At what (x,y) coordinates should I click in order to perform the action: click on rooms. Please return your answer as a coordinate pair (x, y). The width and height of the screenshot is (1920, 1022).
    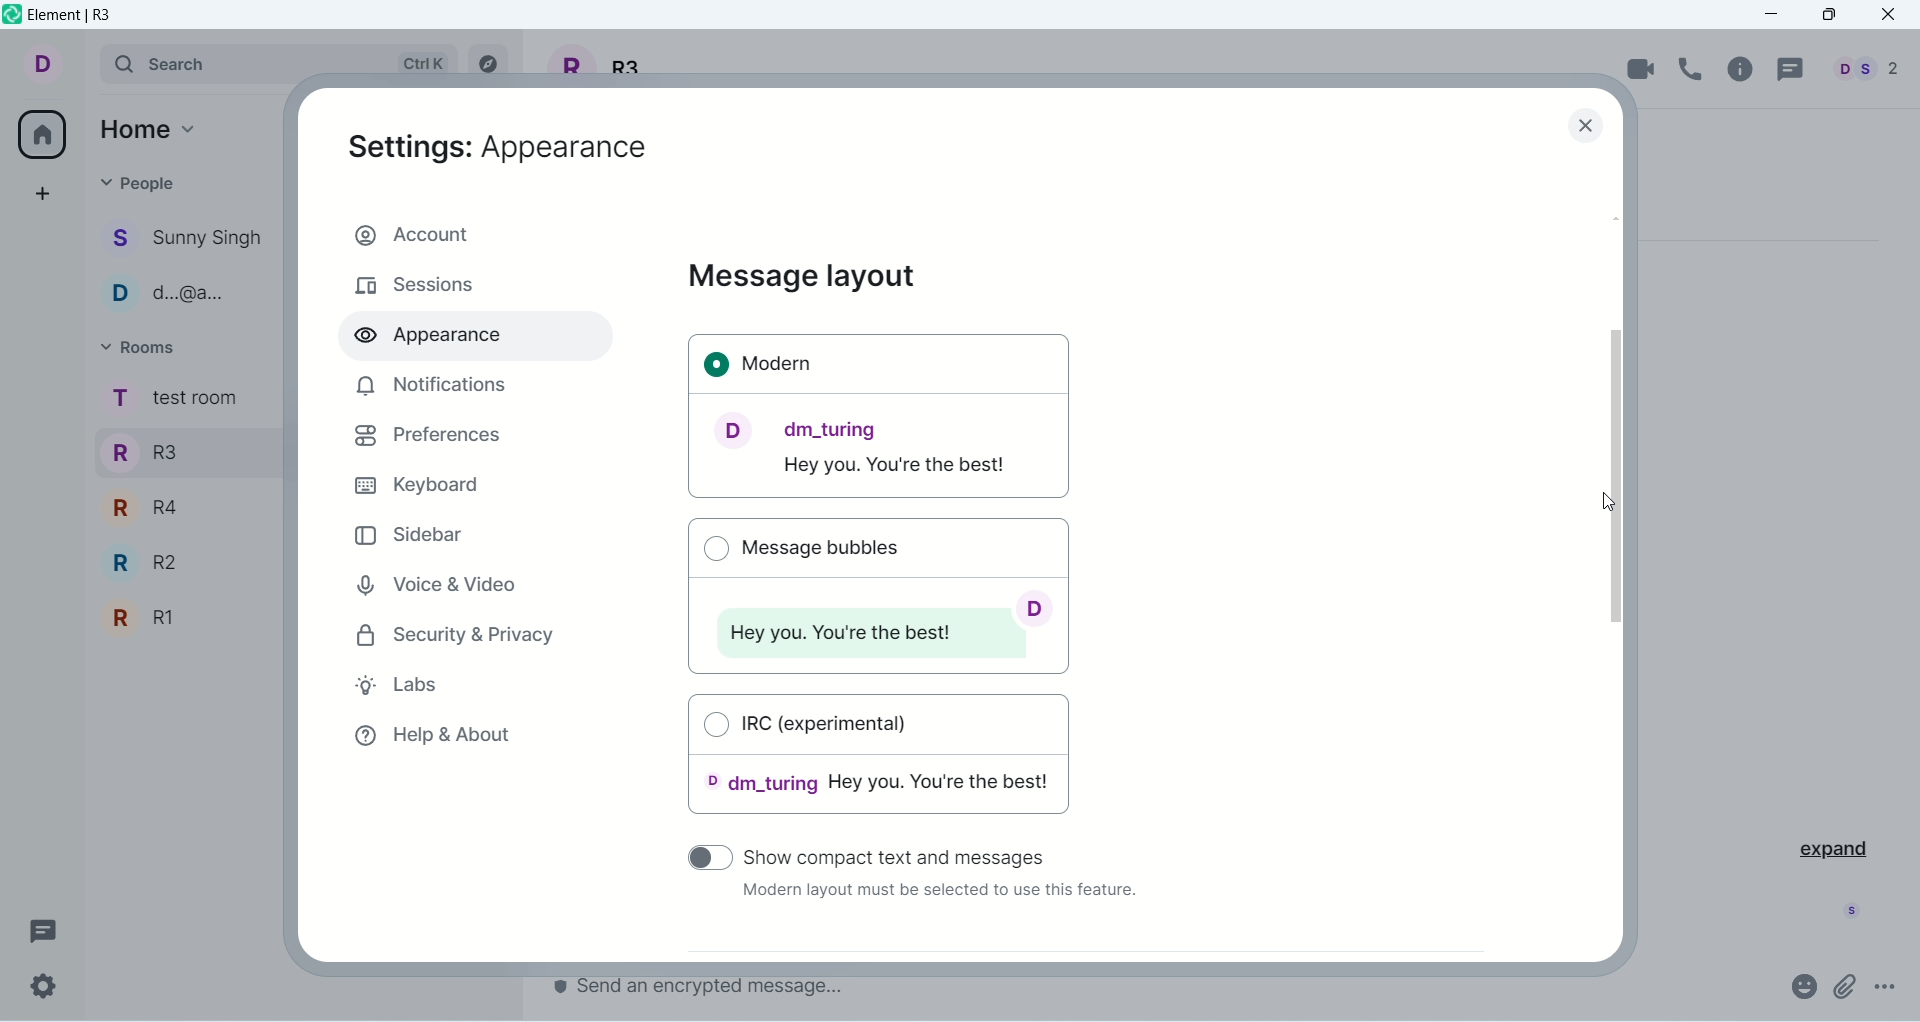
    Looking at the image, I should click on (142, 347).